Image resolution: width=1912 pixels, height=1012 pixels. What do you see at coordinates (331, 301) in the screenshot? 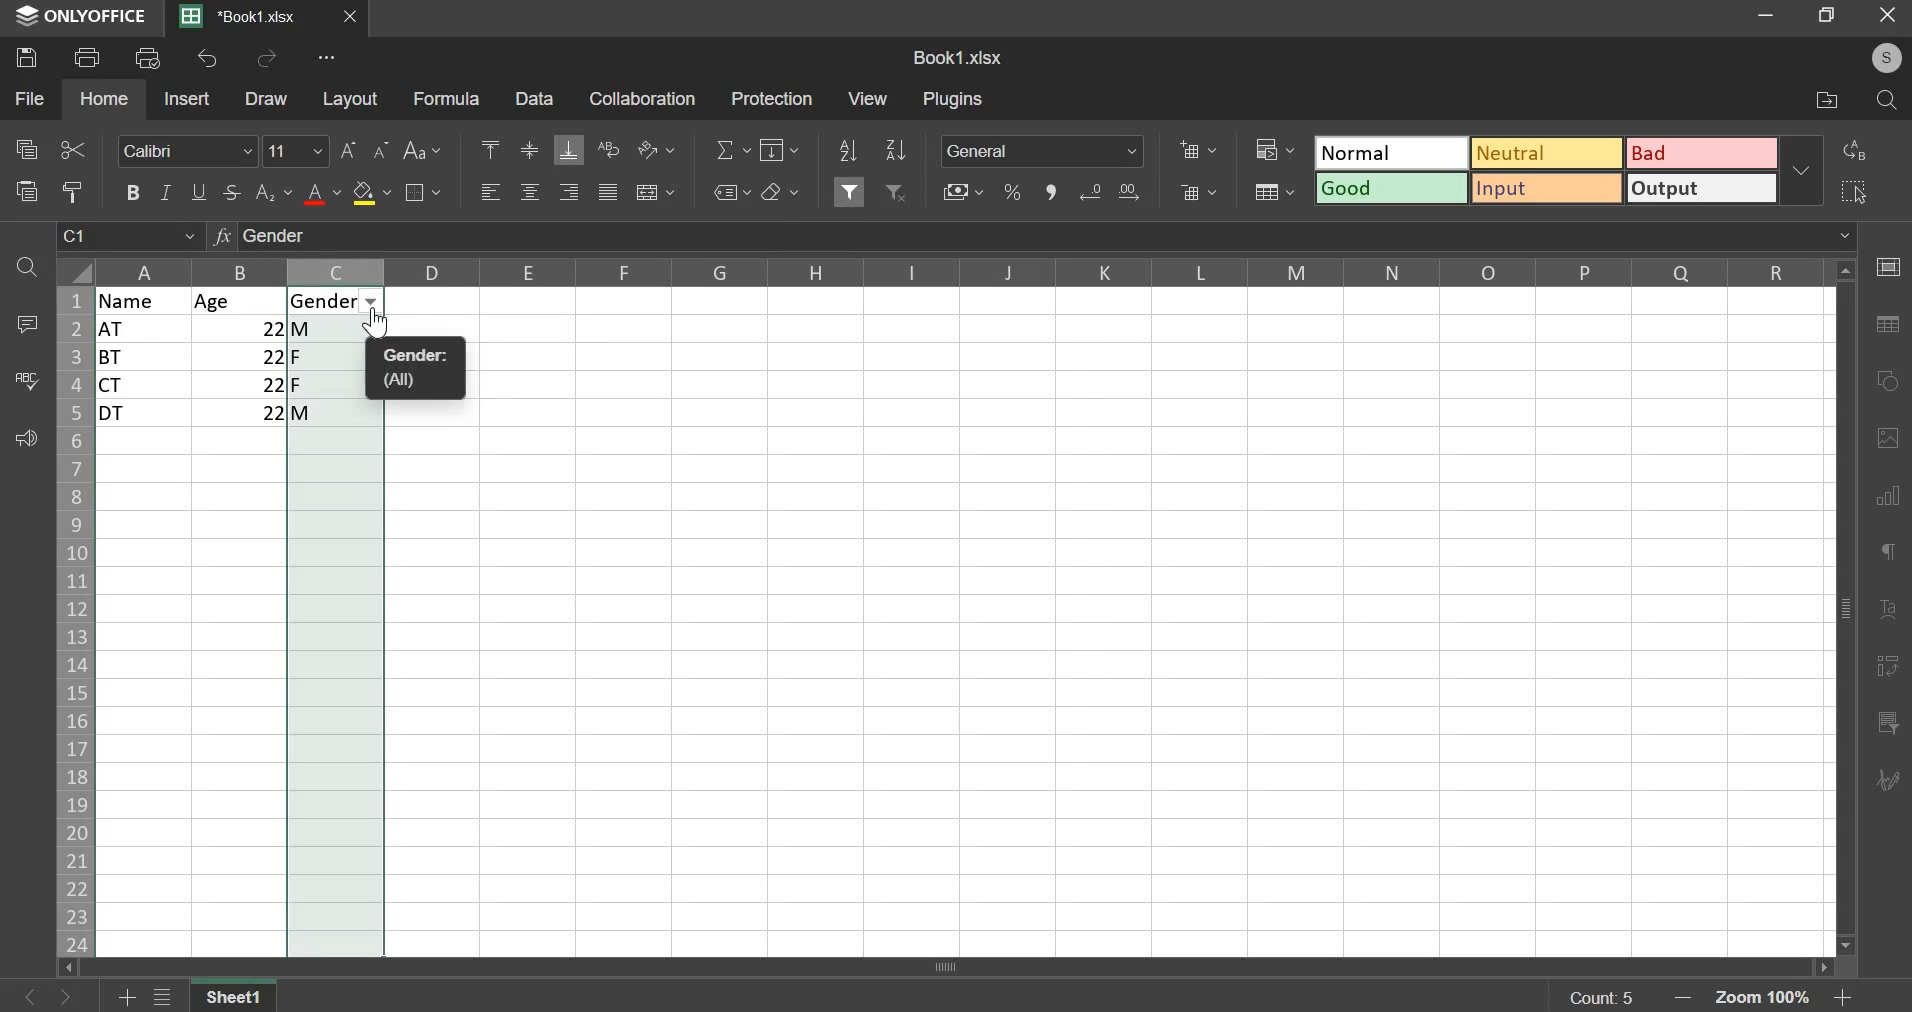
I see `gender` at bounding box center [331, 301].